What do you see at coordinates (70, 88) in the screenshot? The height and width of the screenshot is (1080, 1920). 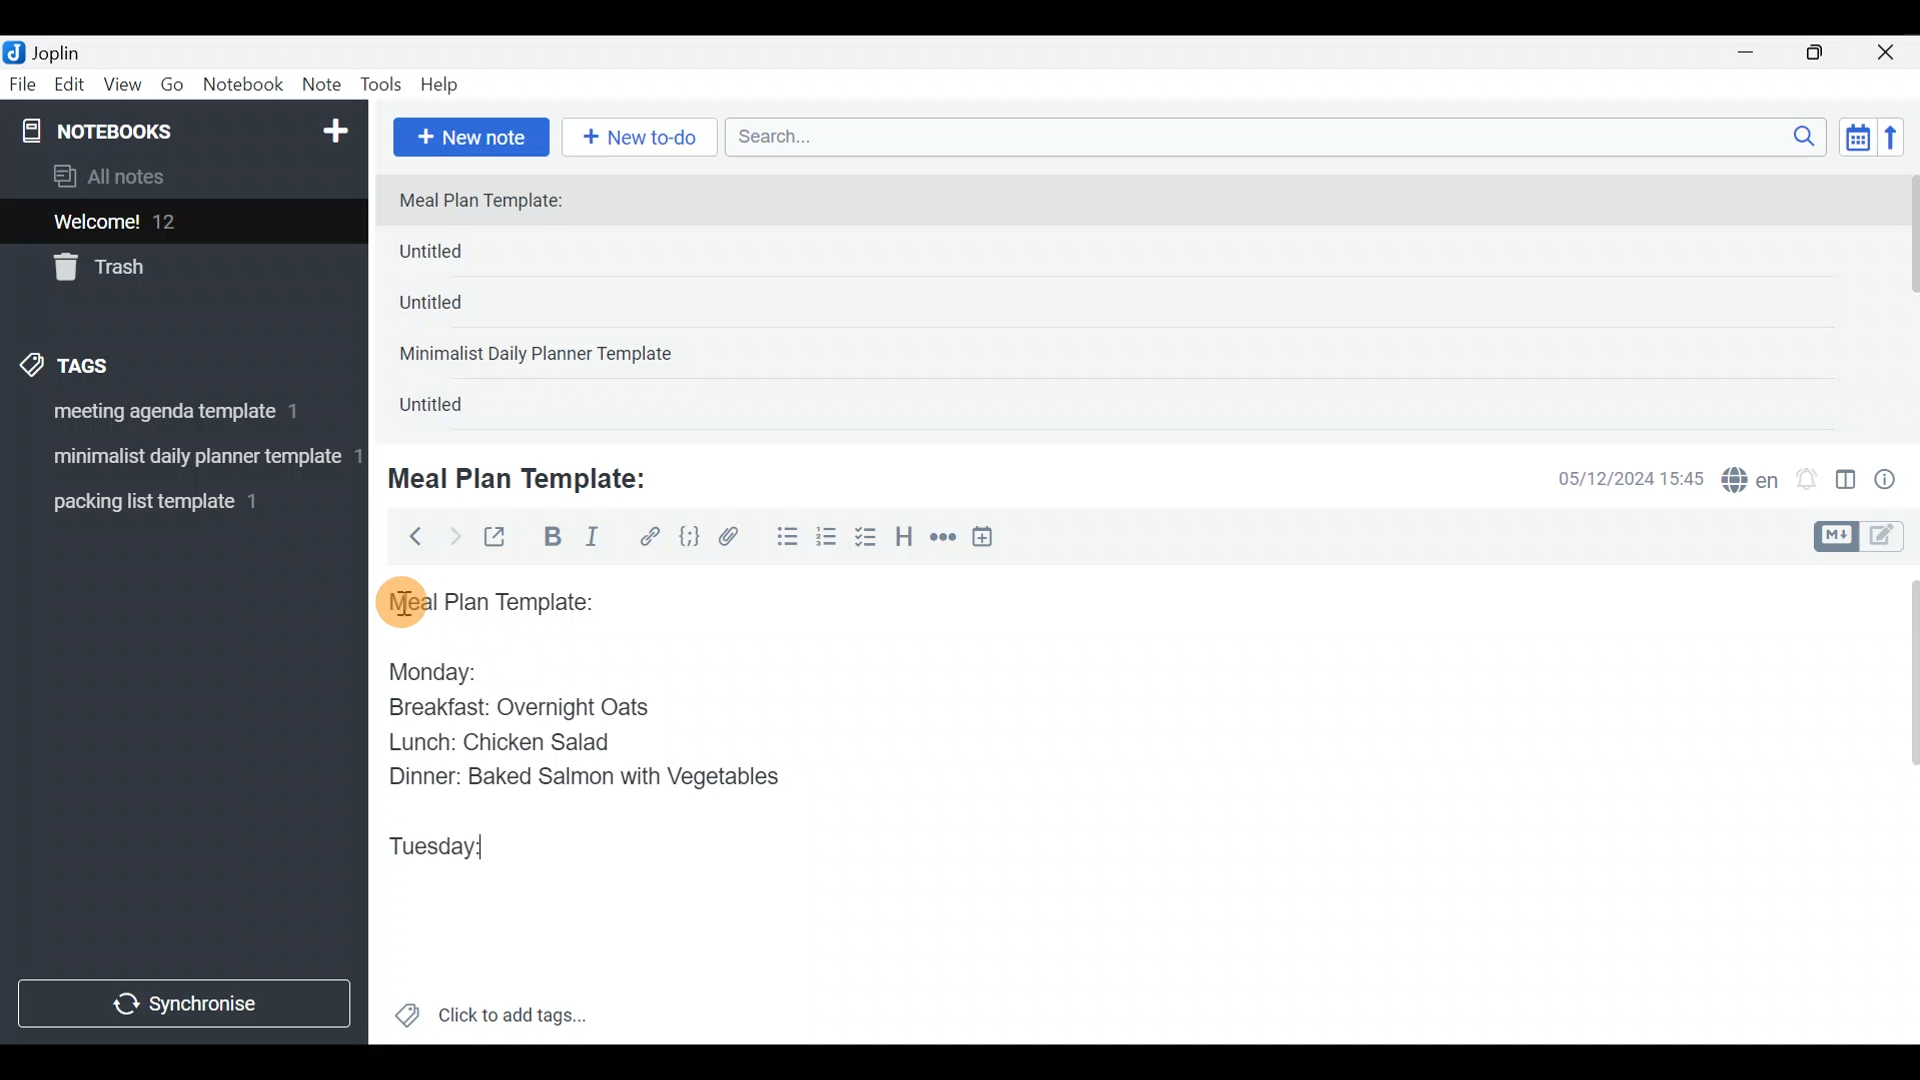 I see `Edit` at bounding box center [70, 88].